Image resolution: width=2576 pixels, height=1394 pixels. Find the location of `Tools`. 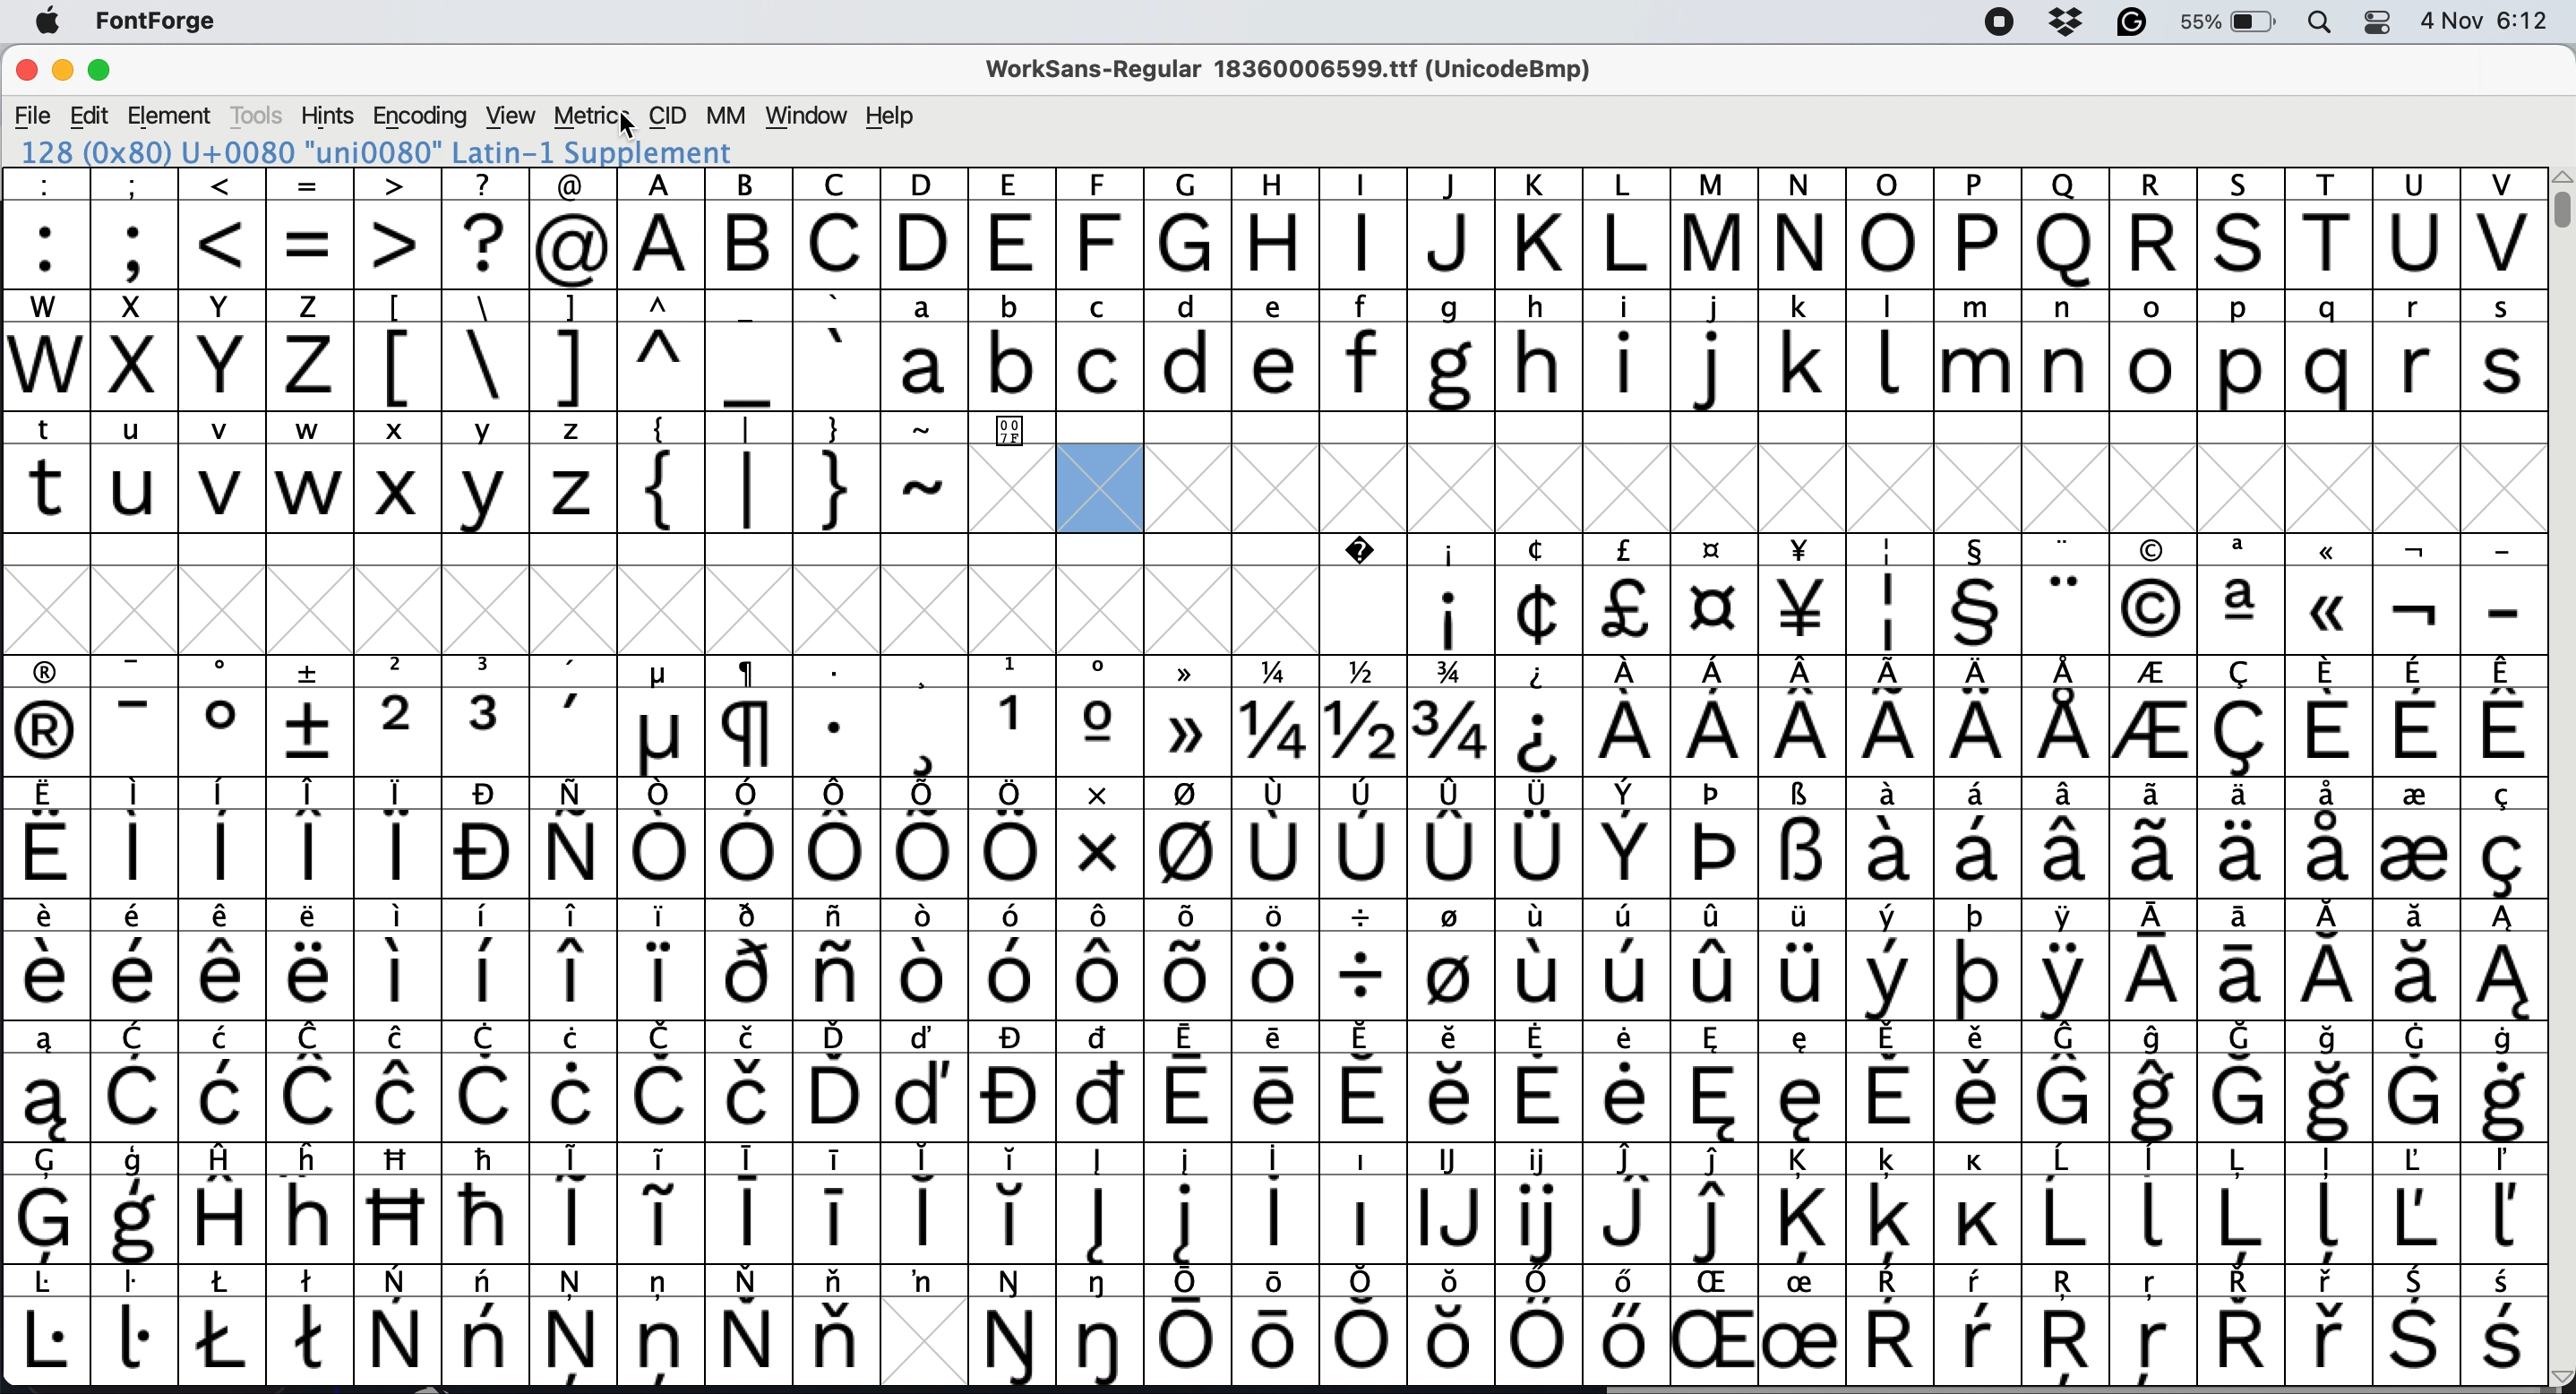

Tools is located at coordinates (253, 116).